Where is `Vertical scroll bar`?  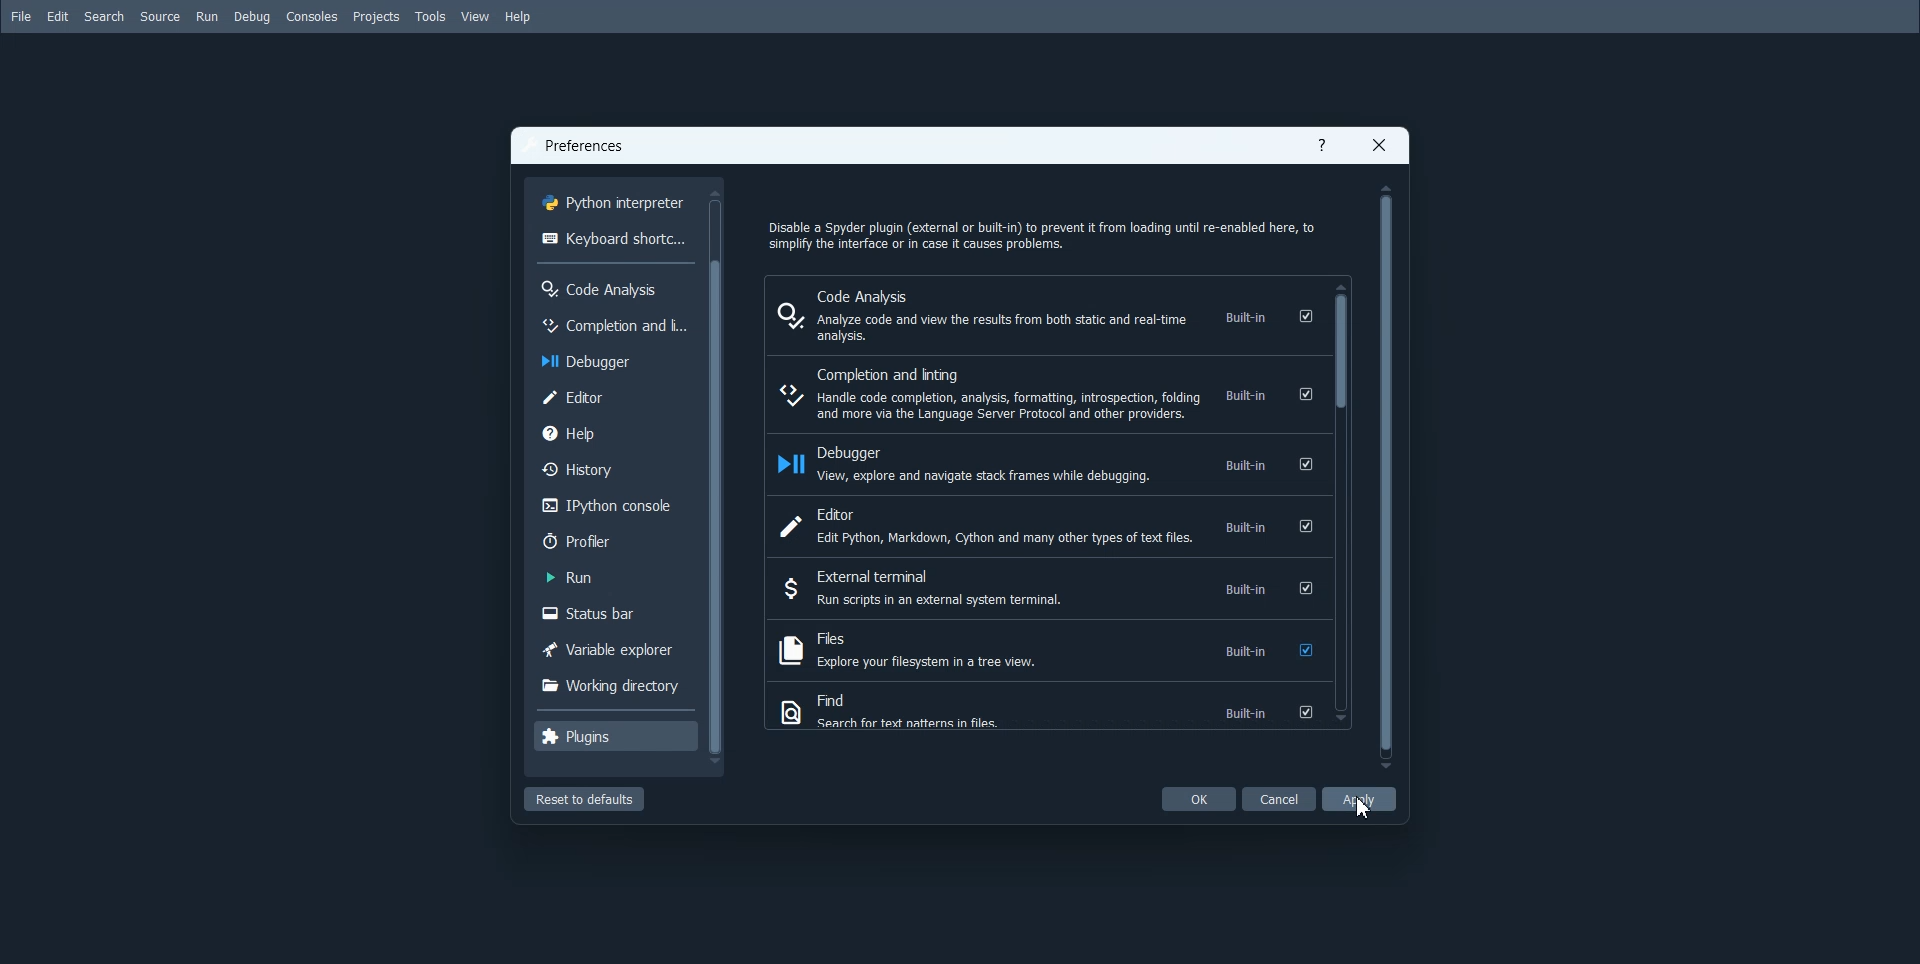
Vertical scroll bar is located at coordinates (1386, 474).